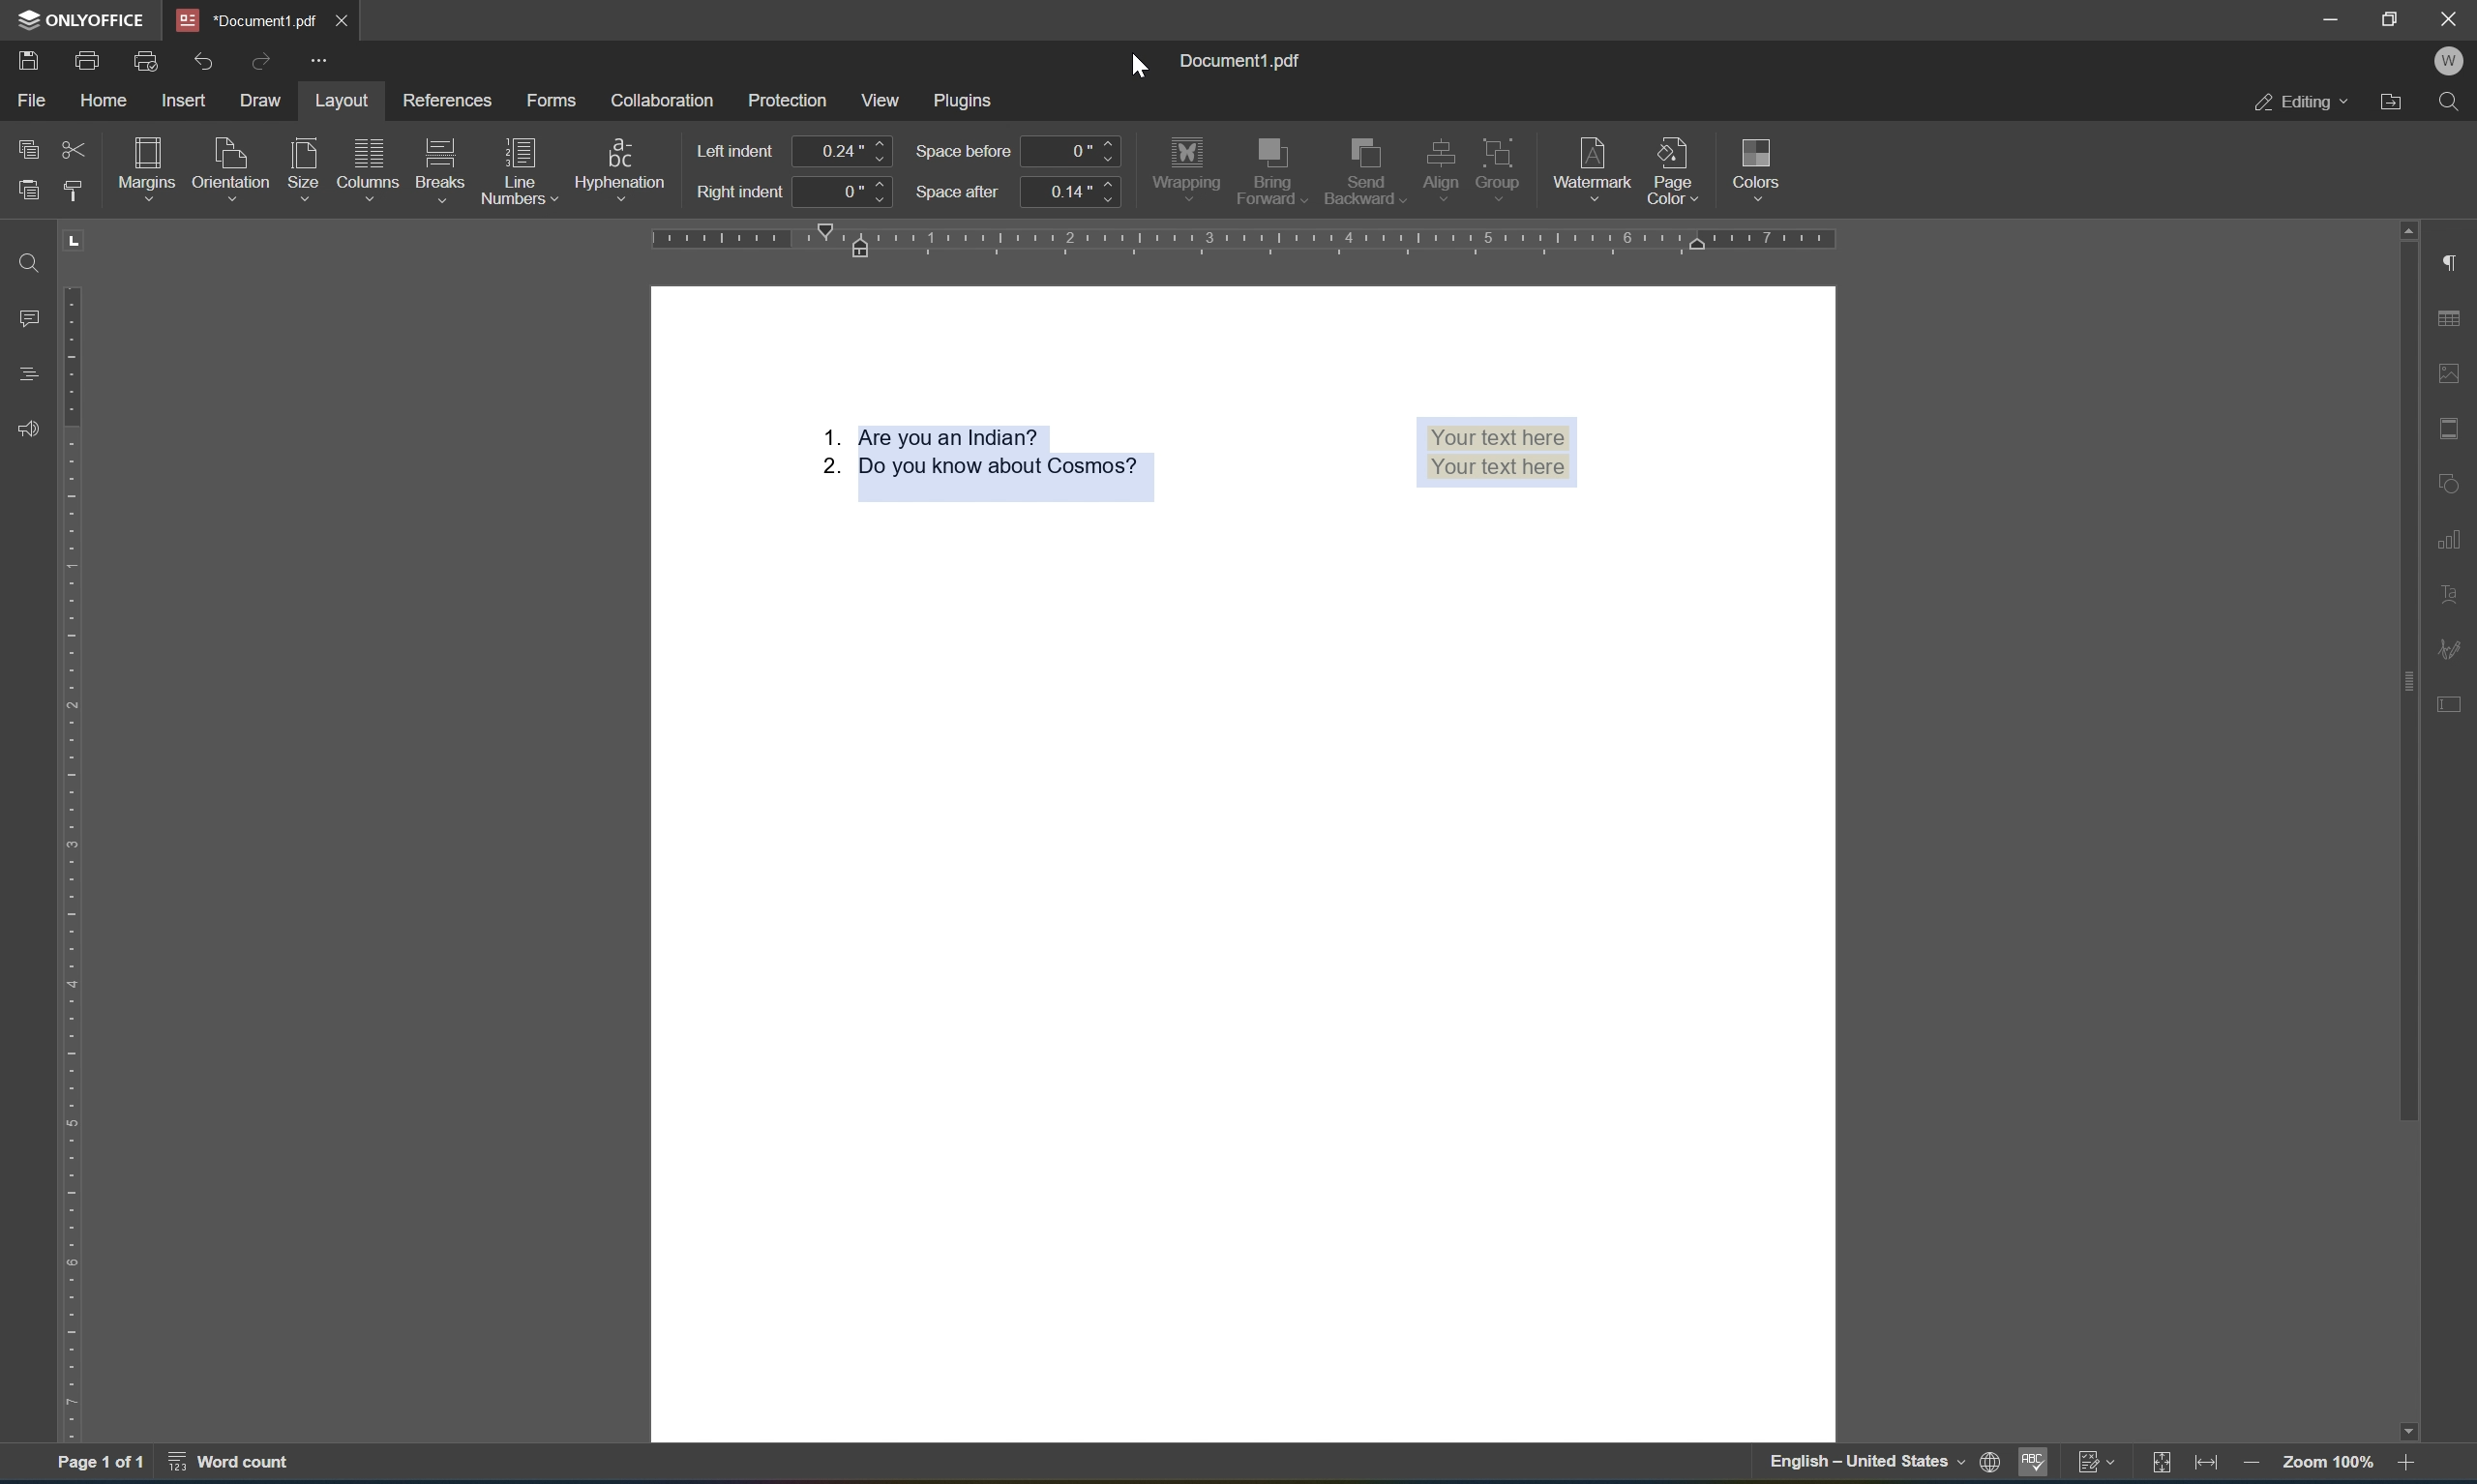 The width and height of the screenshot is (2477, 1484). What do you see at coordinates (25, 372) in the screenshot?
I see `headings` at bounding box center [25, 372].